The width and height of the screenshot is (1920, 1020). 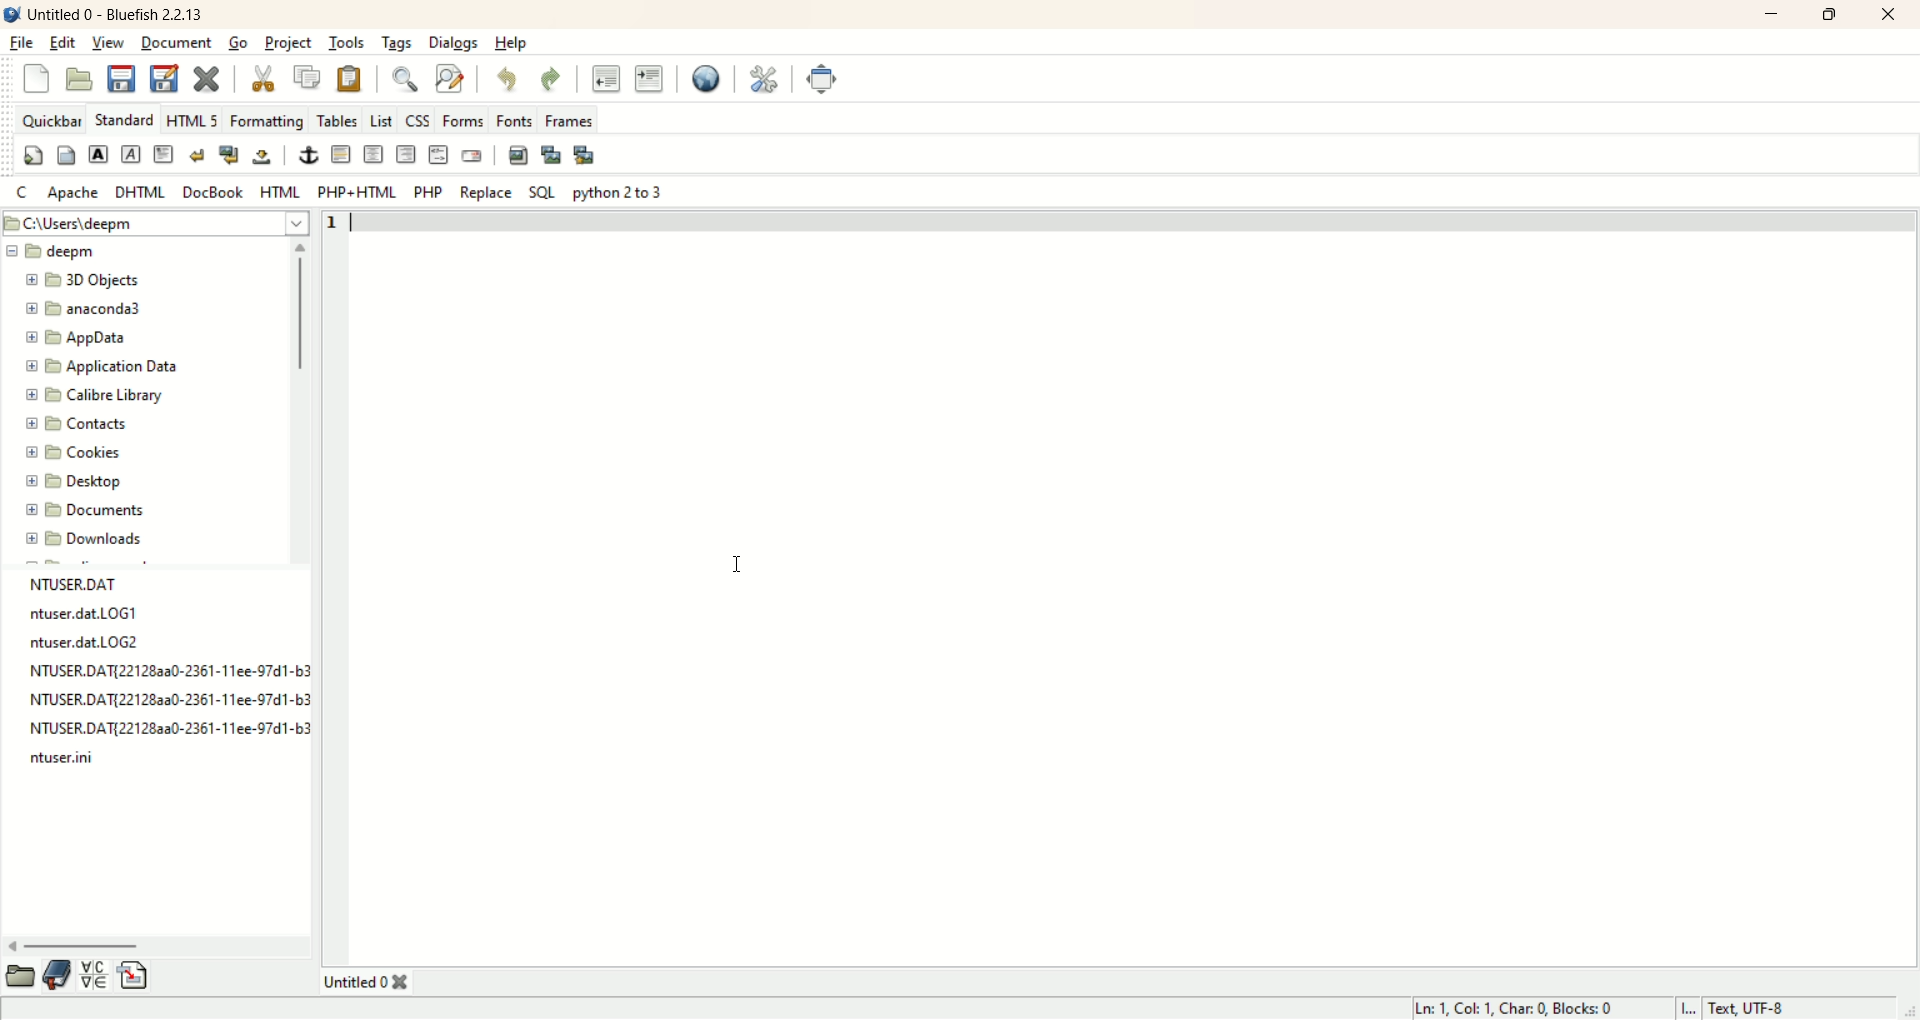 What do you see at coordinates (99, 155) in the screenshot?
I see `strong` at bounding box center [99, 155].